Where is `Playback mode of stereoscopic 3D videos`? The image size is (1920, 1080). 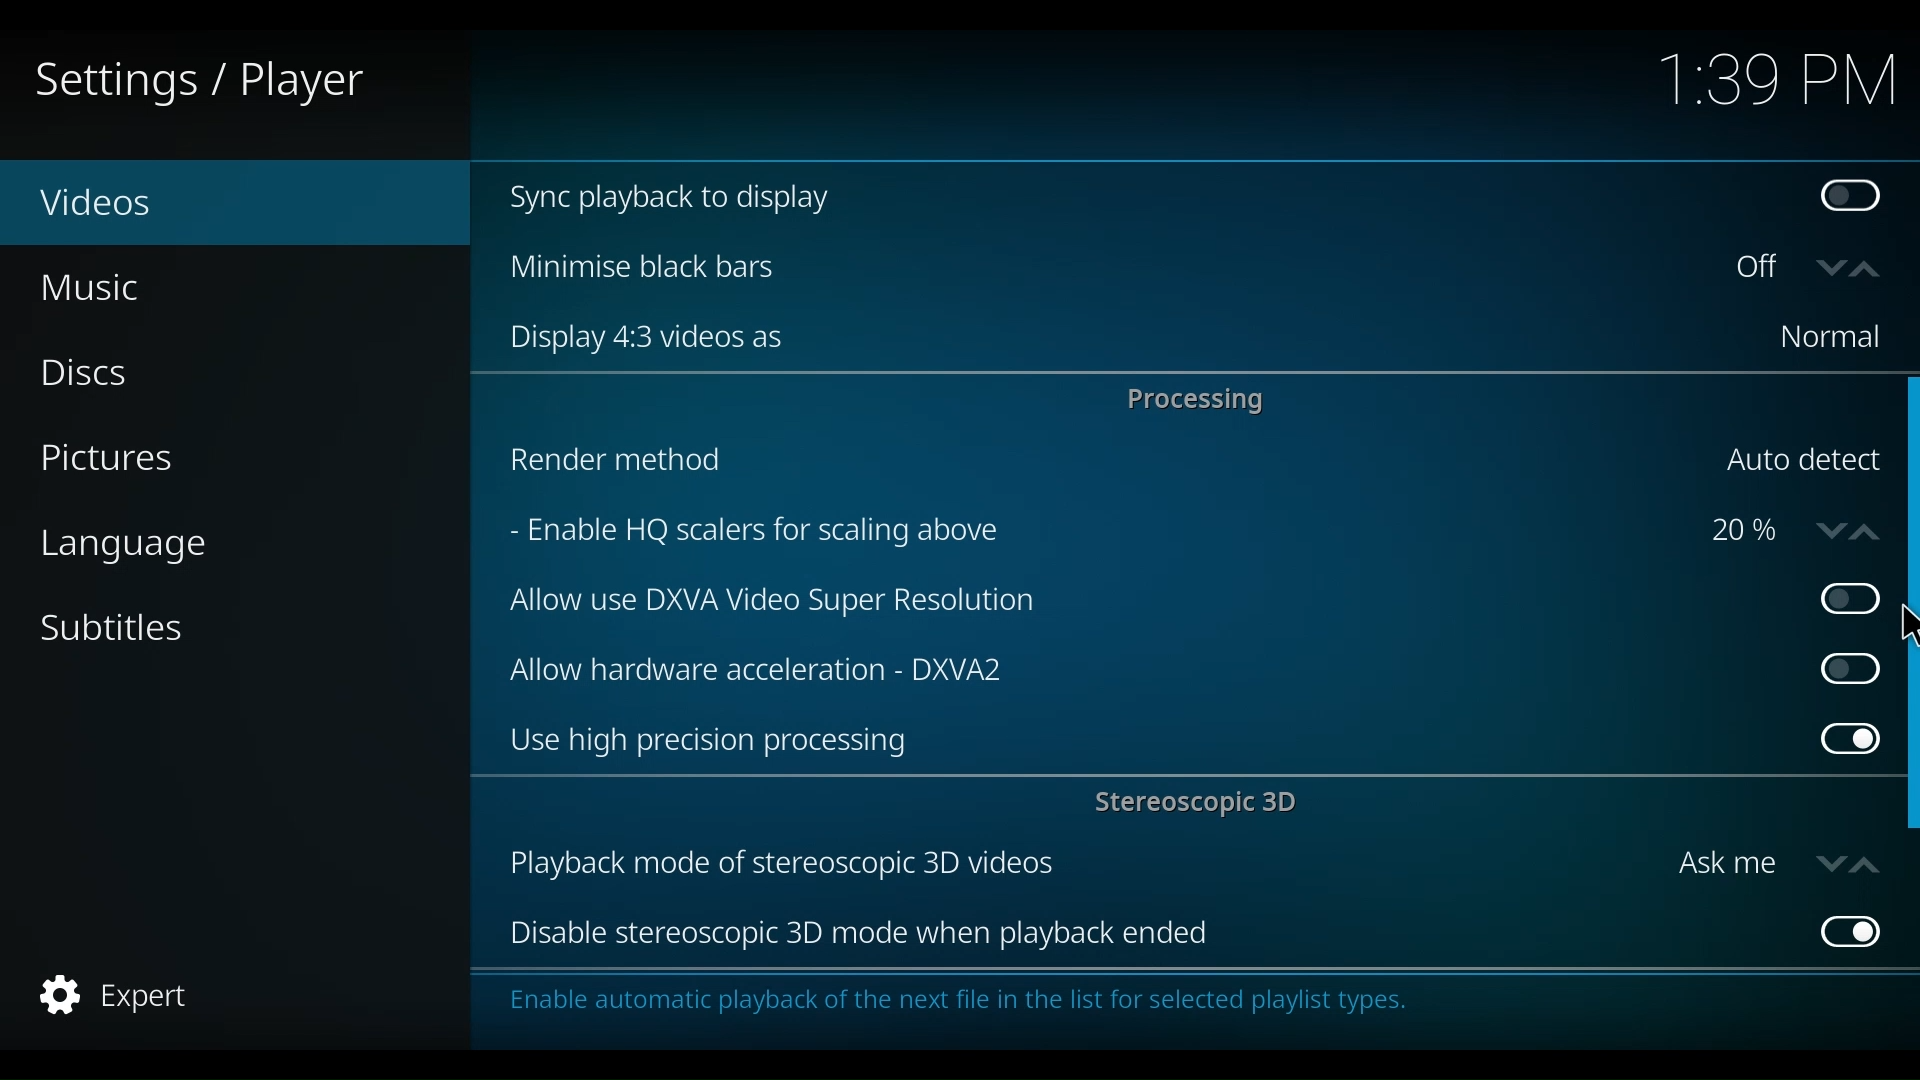 Playback mode of stereoscopic 3D videos is located at coordinates (1078, 865).